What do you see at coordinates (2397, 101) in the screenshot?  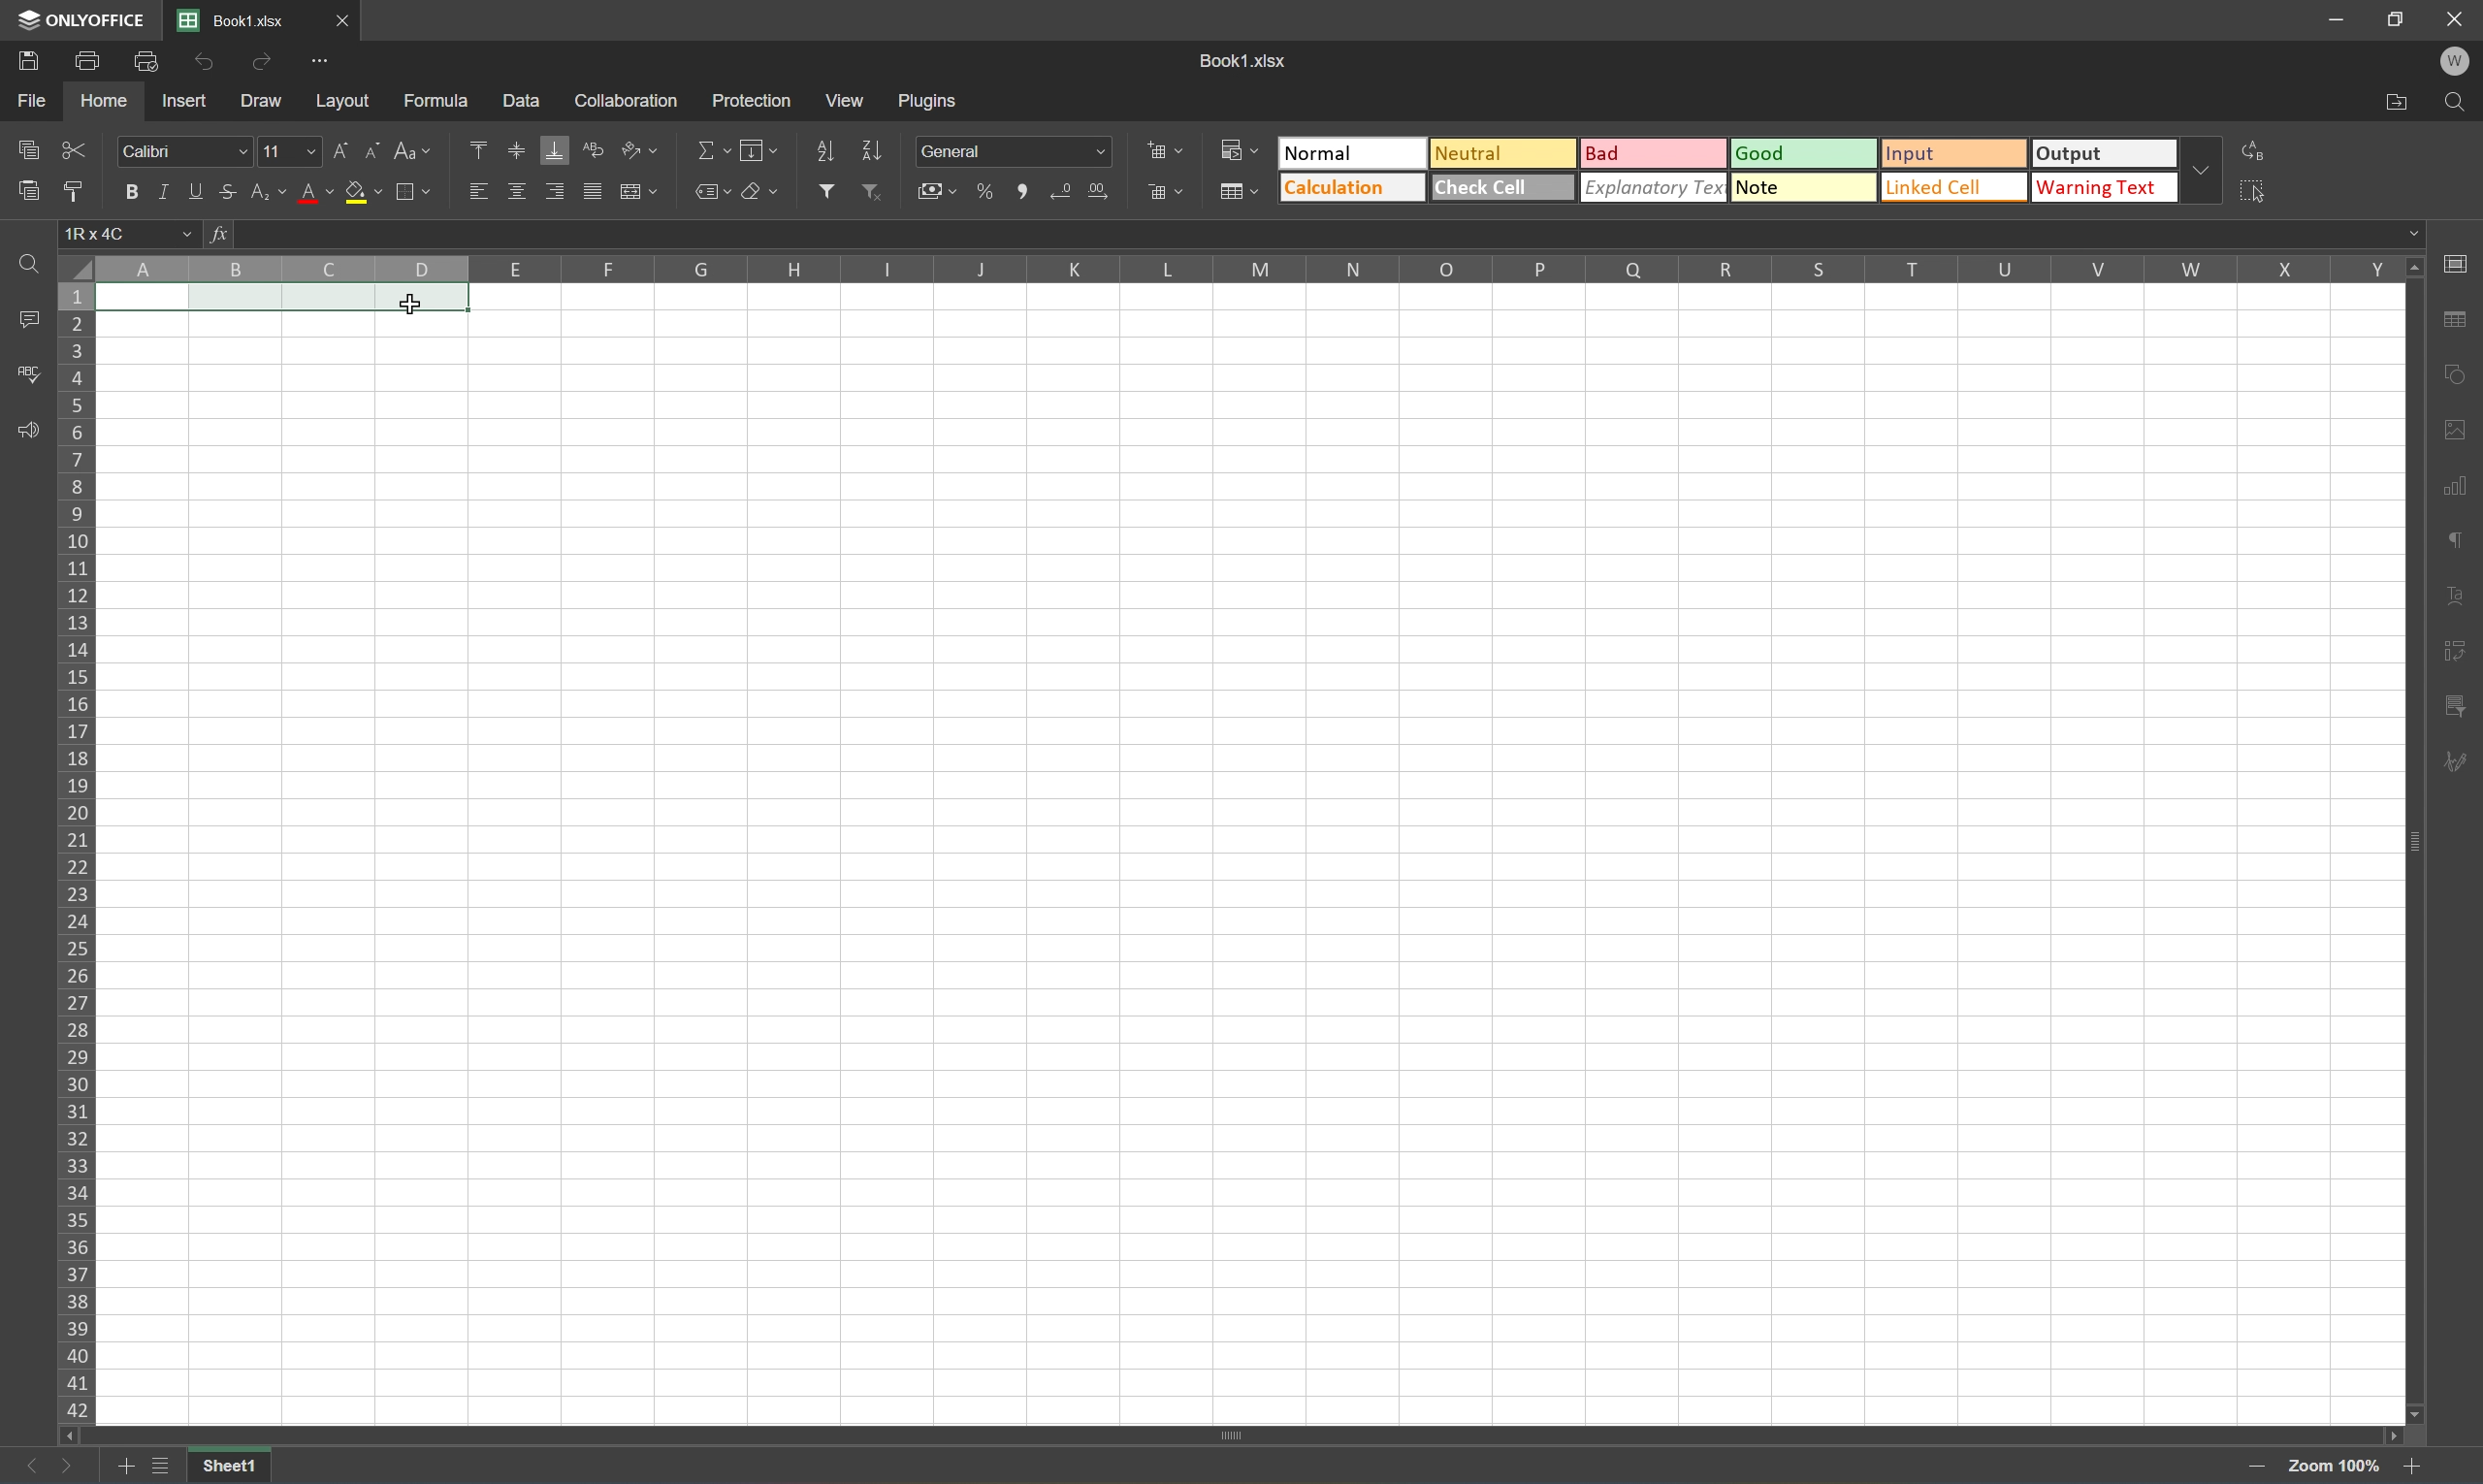 I see `Open file location` at bounding box center [2397, 101].